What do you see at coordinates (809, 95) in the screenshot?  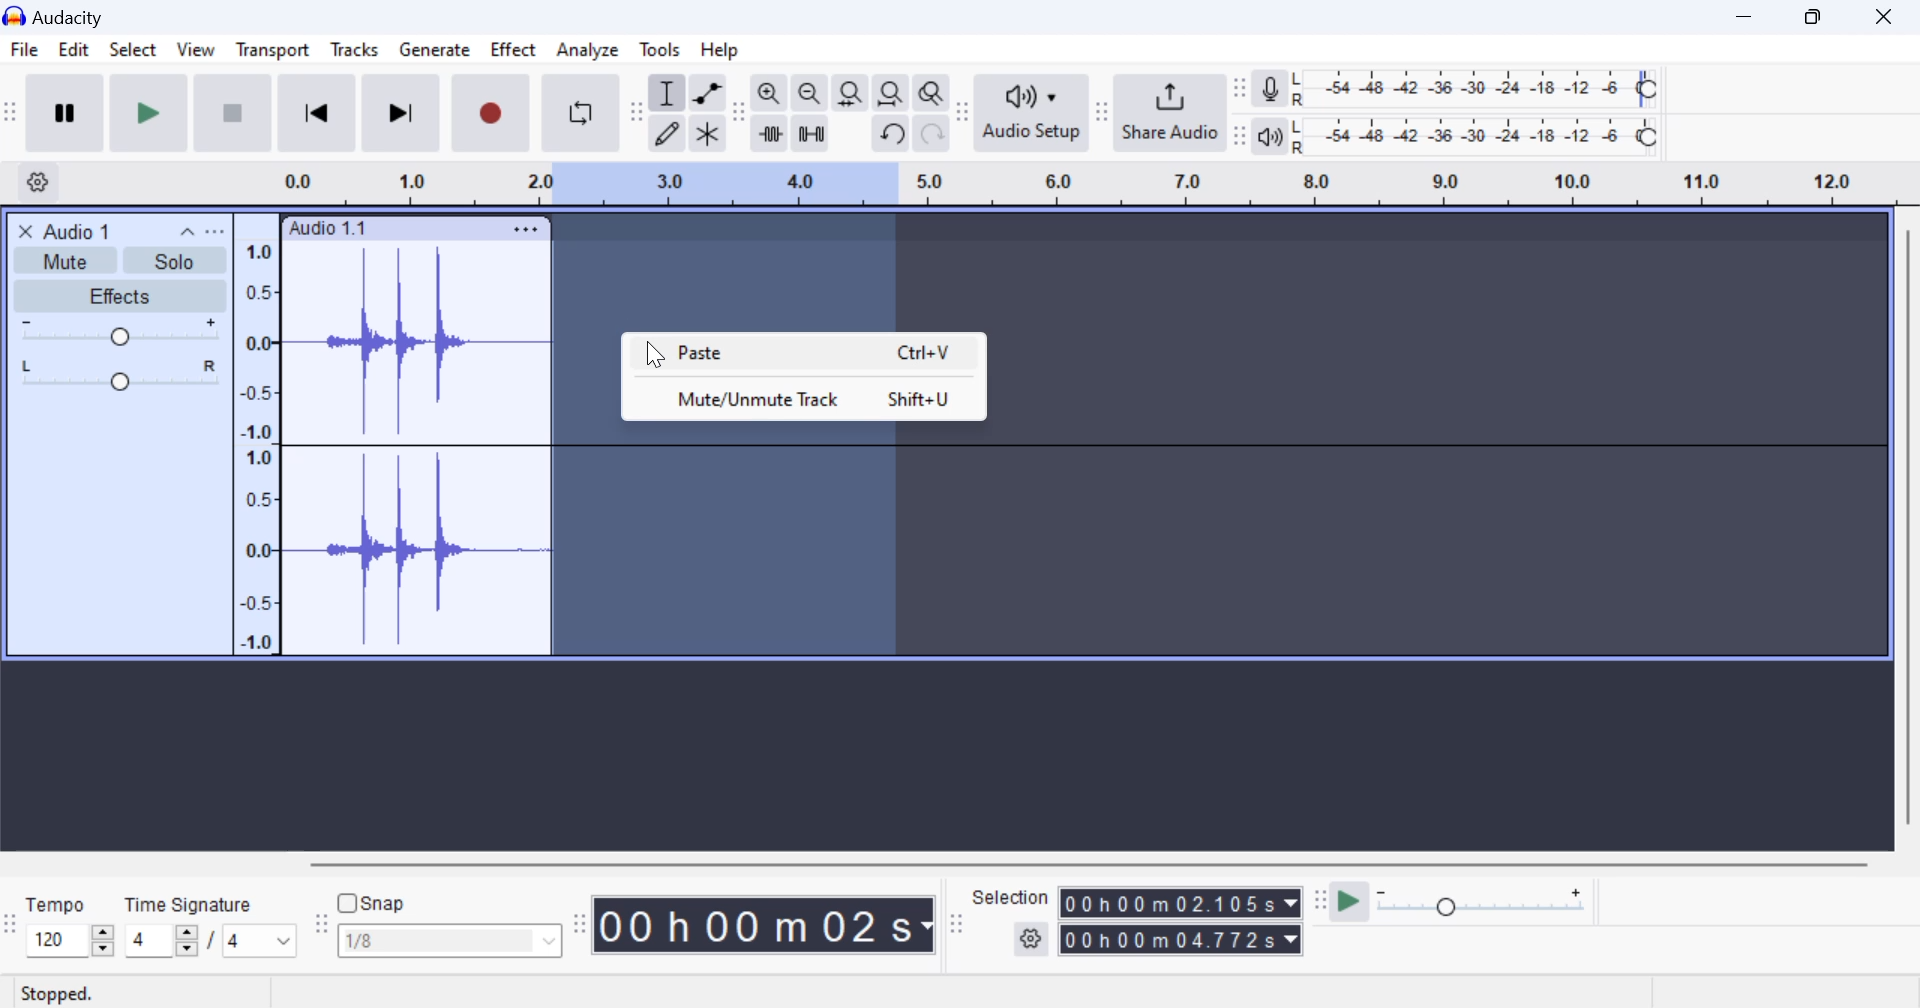 I see `zoom out` at bounding box center [809, 95].